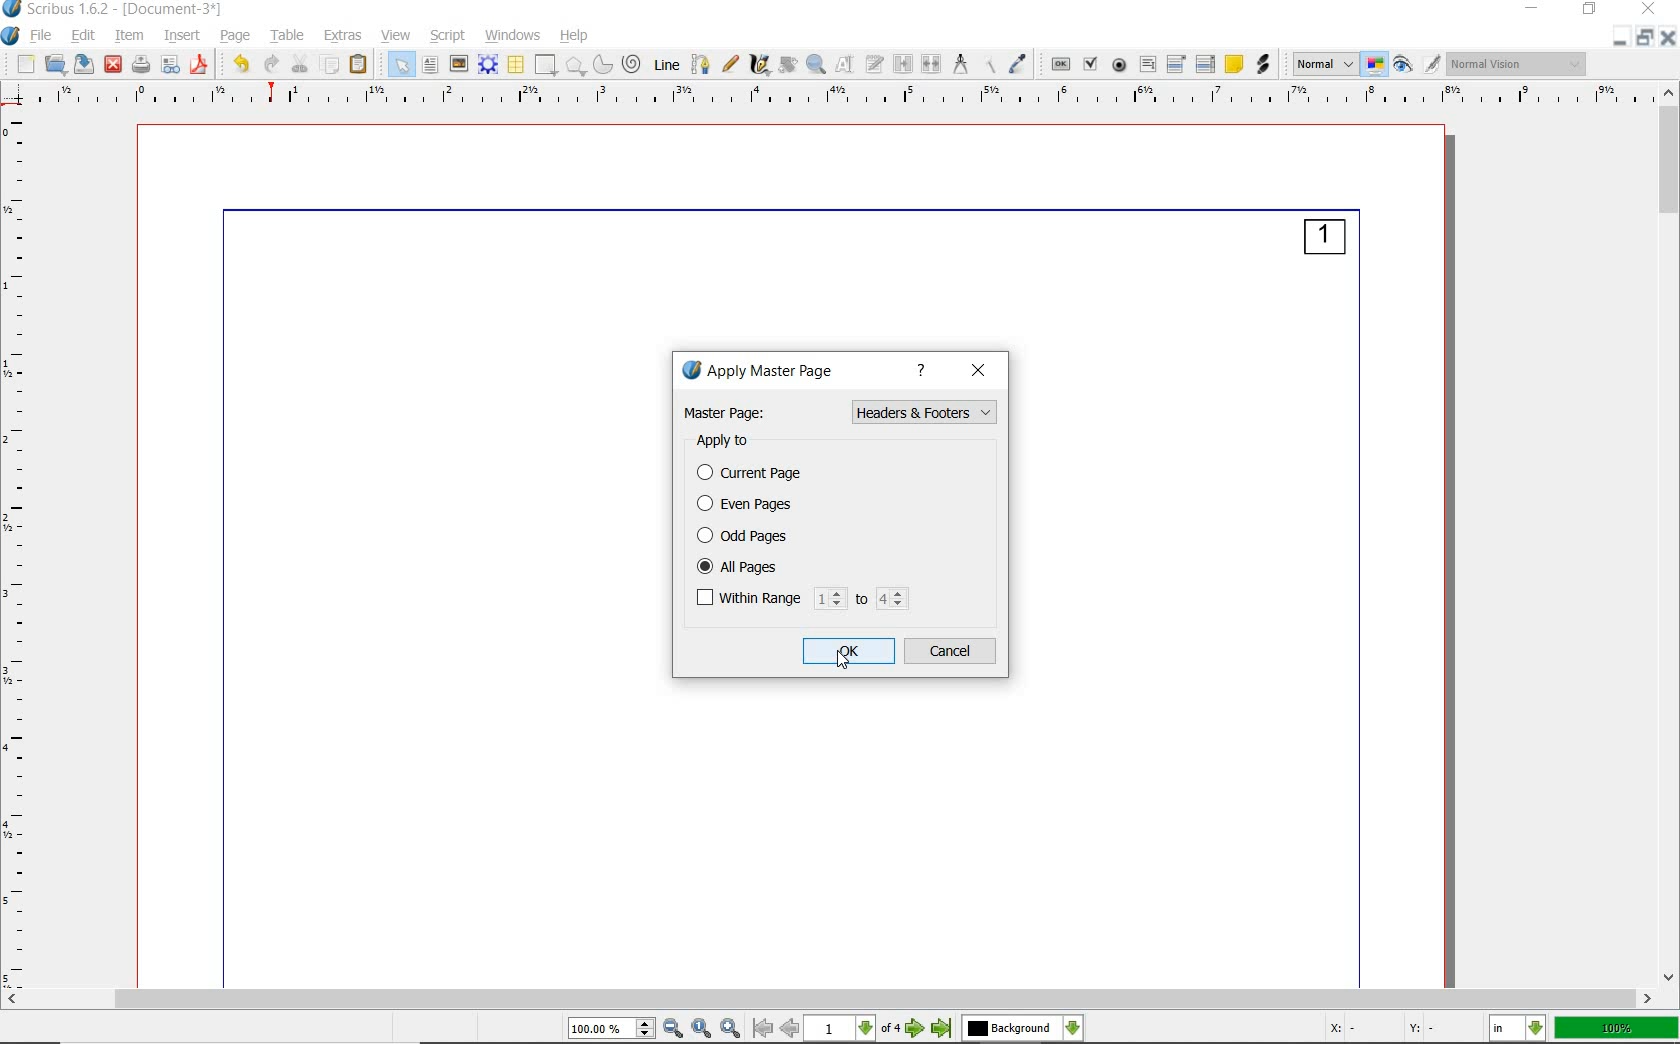  What do you see at coordinates (1519, 62) in the screenshot?
I see `visual appearance of the display` at bounding box center [1519, 62].